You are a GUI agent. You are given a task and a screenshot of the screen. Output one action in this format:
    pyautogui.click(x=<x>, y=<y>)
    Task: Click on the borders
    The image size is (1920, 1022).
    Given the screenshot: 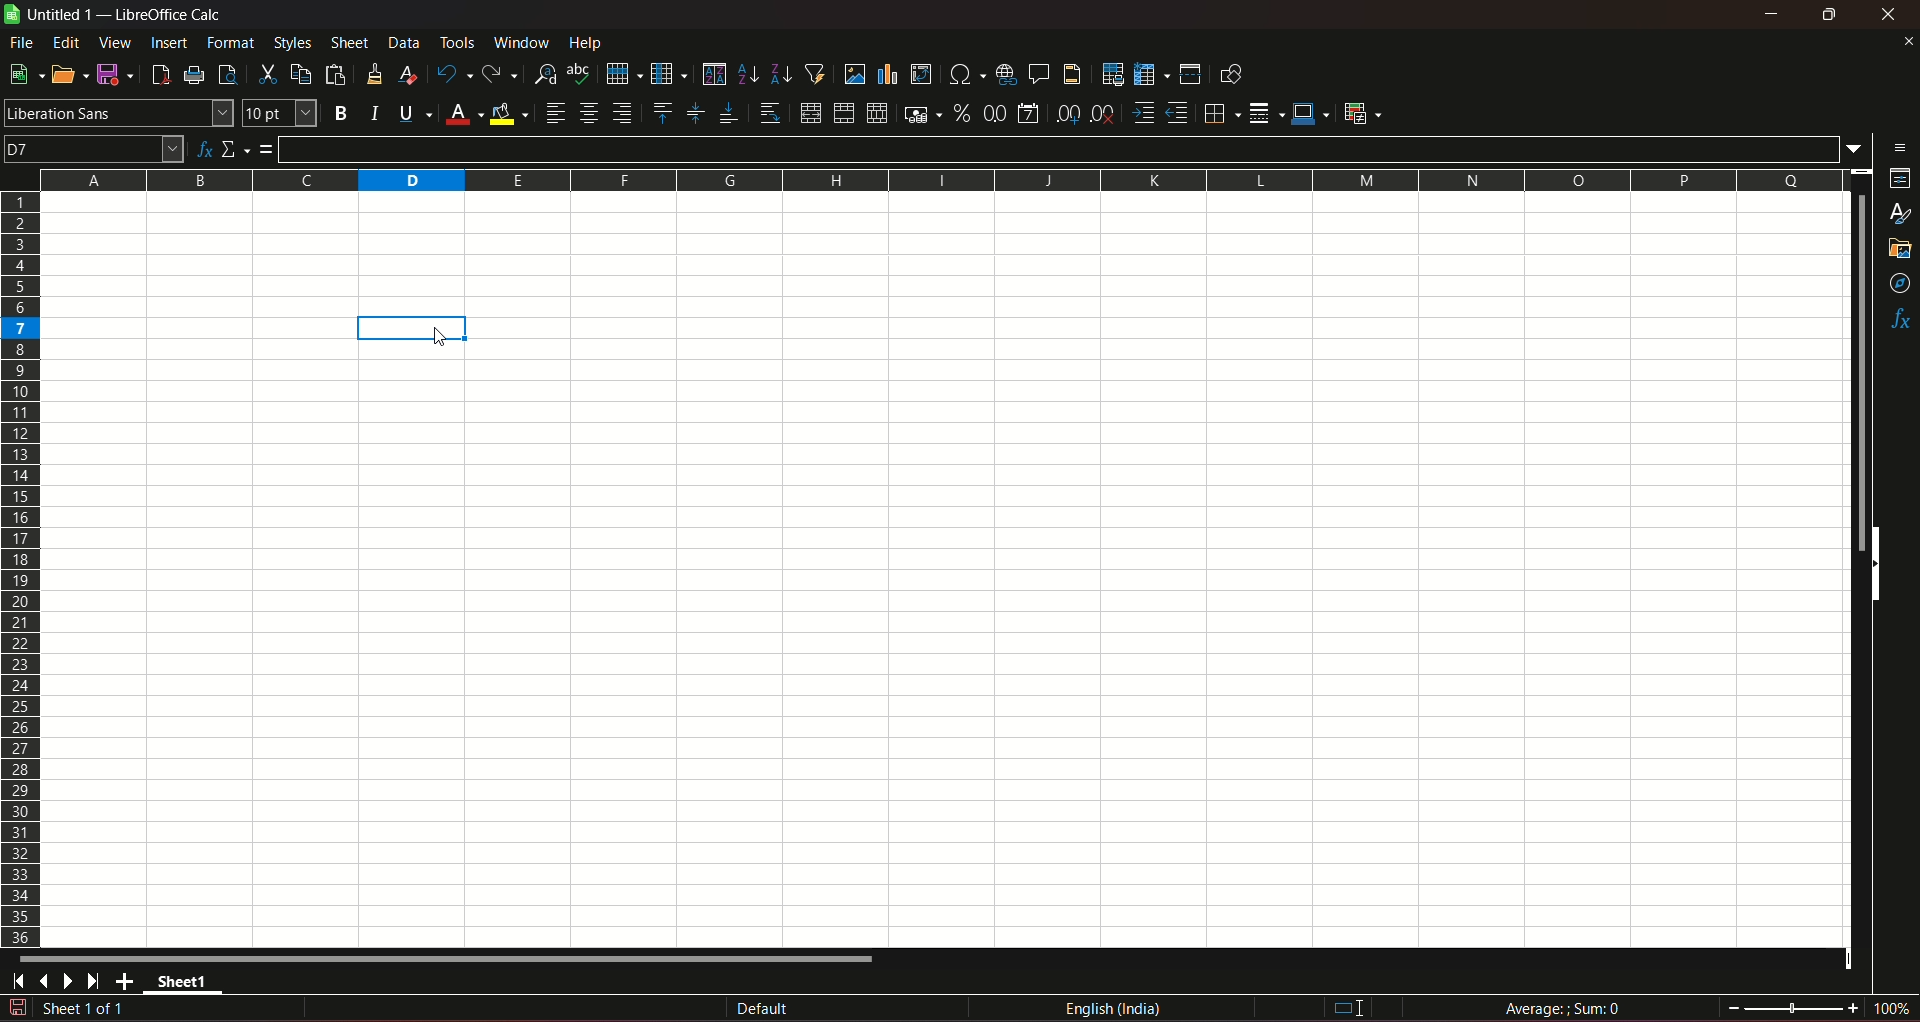 What is the action you would take?
    pyautogui.click(x=1219, y=113)
    